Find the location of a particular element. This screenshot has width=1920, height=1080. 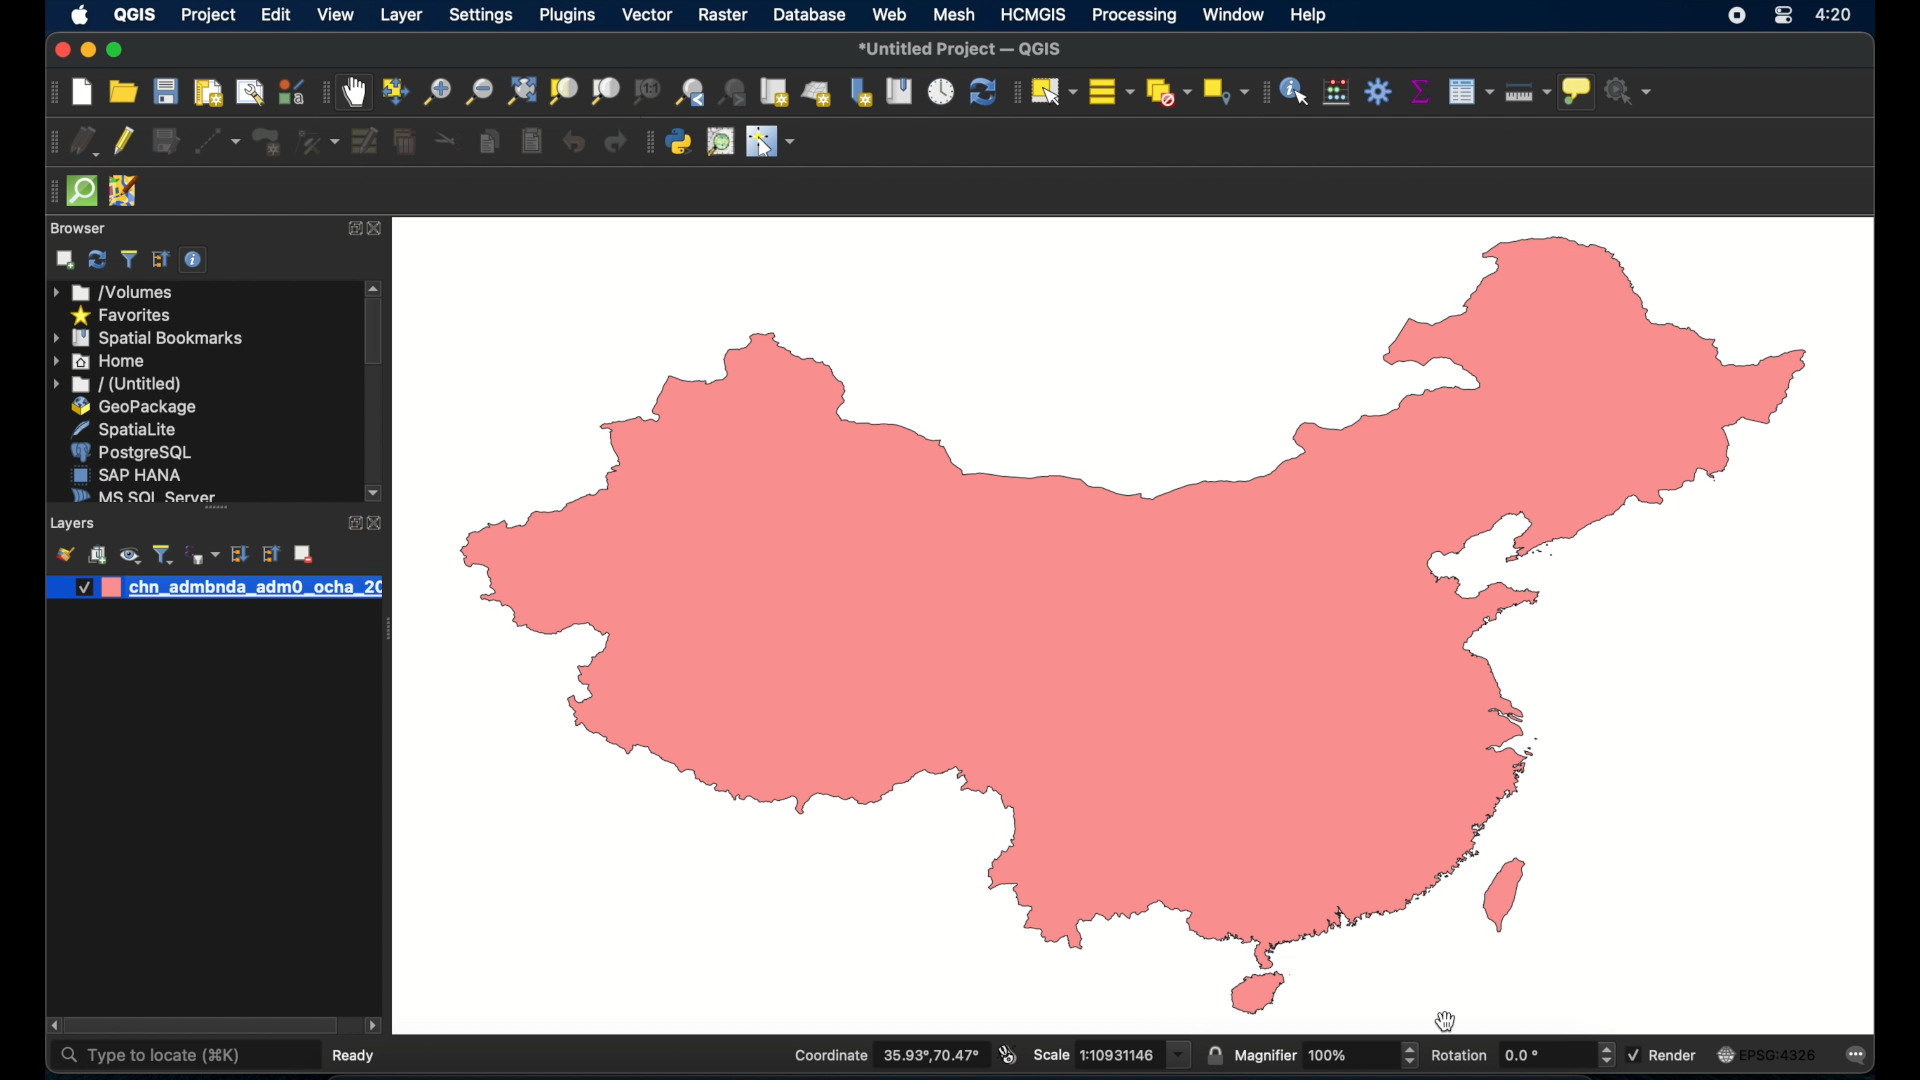

show statistical summary is located at coordinates (1419, 93).